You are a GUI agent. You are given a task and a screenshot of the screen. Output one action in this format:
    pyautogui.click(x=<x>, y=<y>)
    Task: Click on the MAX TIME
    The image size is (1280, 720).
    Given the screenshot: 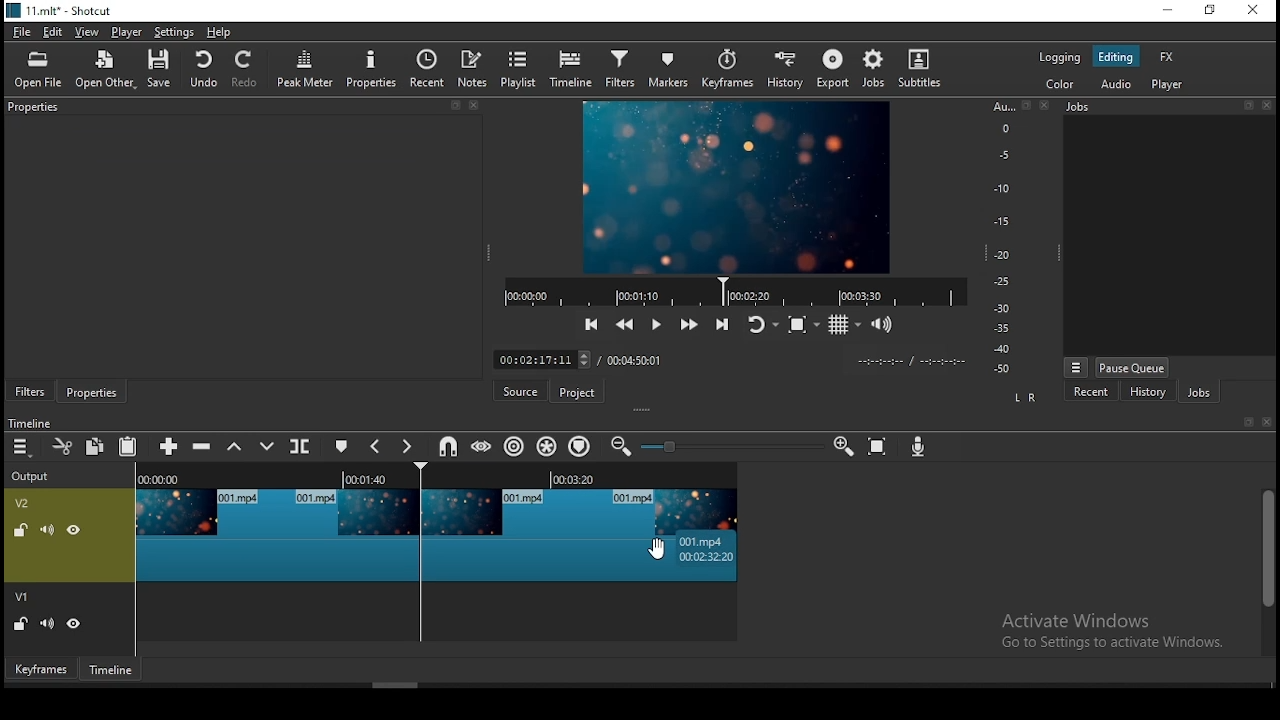 What is the action you would take?
    pyautogui.click(x=635, y=360)
    